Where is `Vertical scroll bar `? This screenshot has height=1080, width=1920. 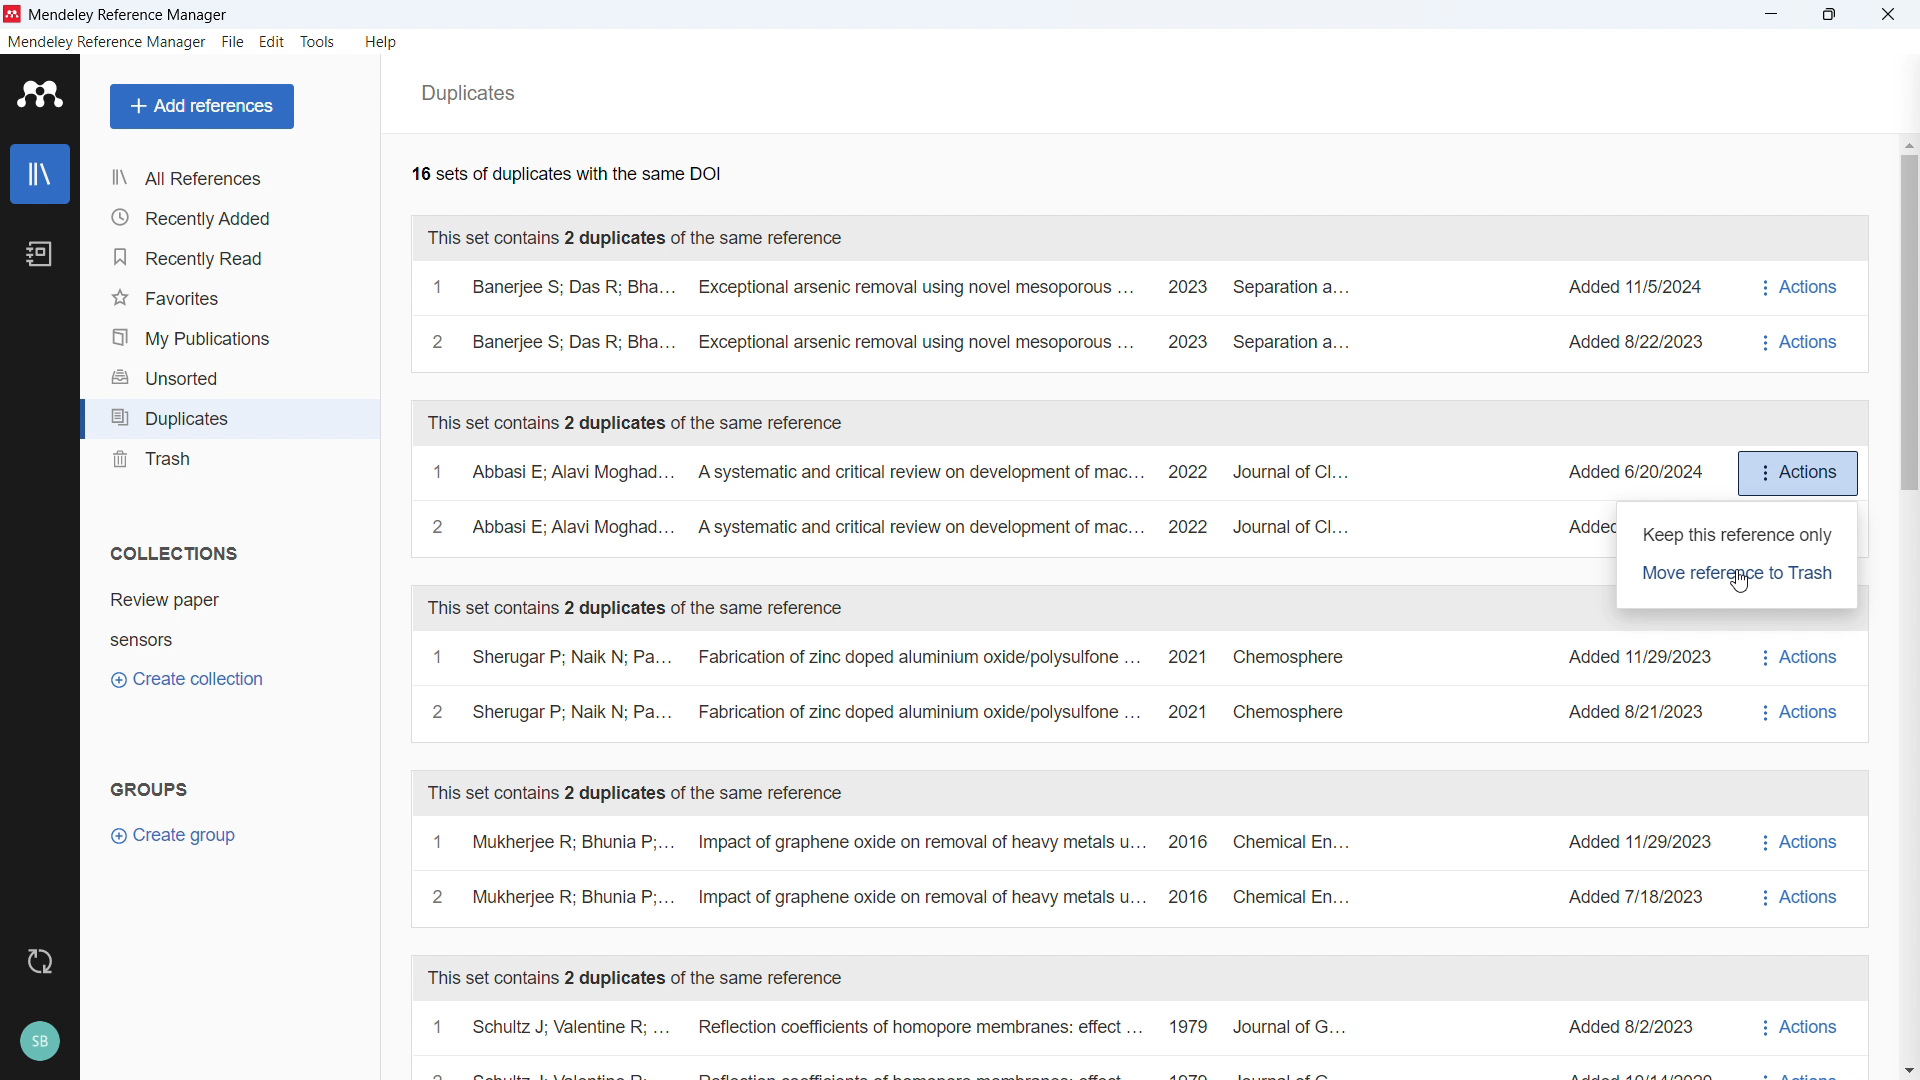 Vertical scroll bar  is located at coordinates (1912, 324).